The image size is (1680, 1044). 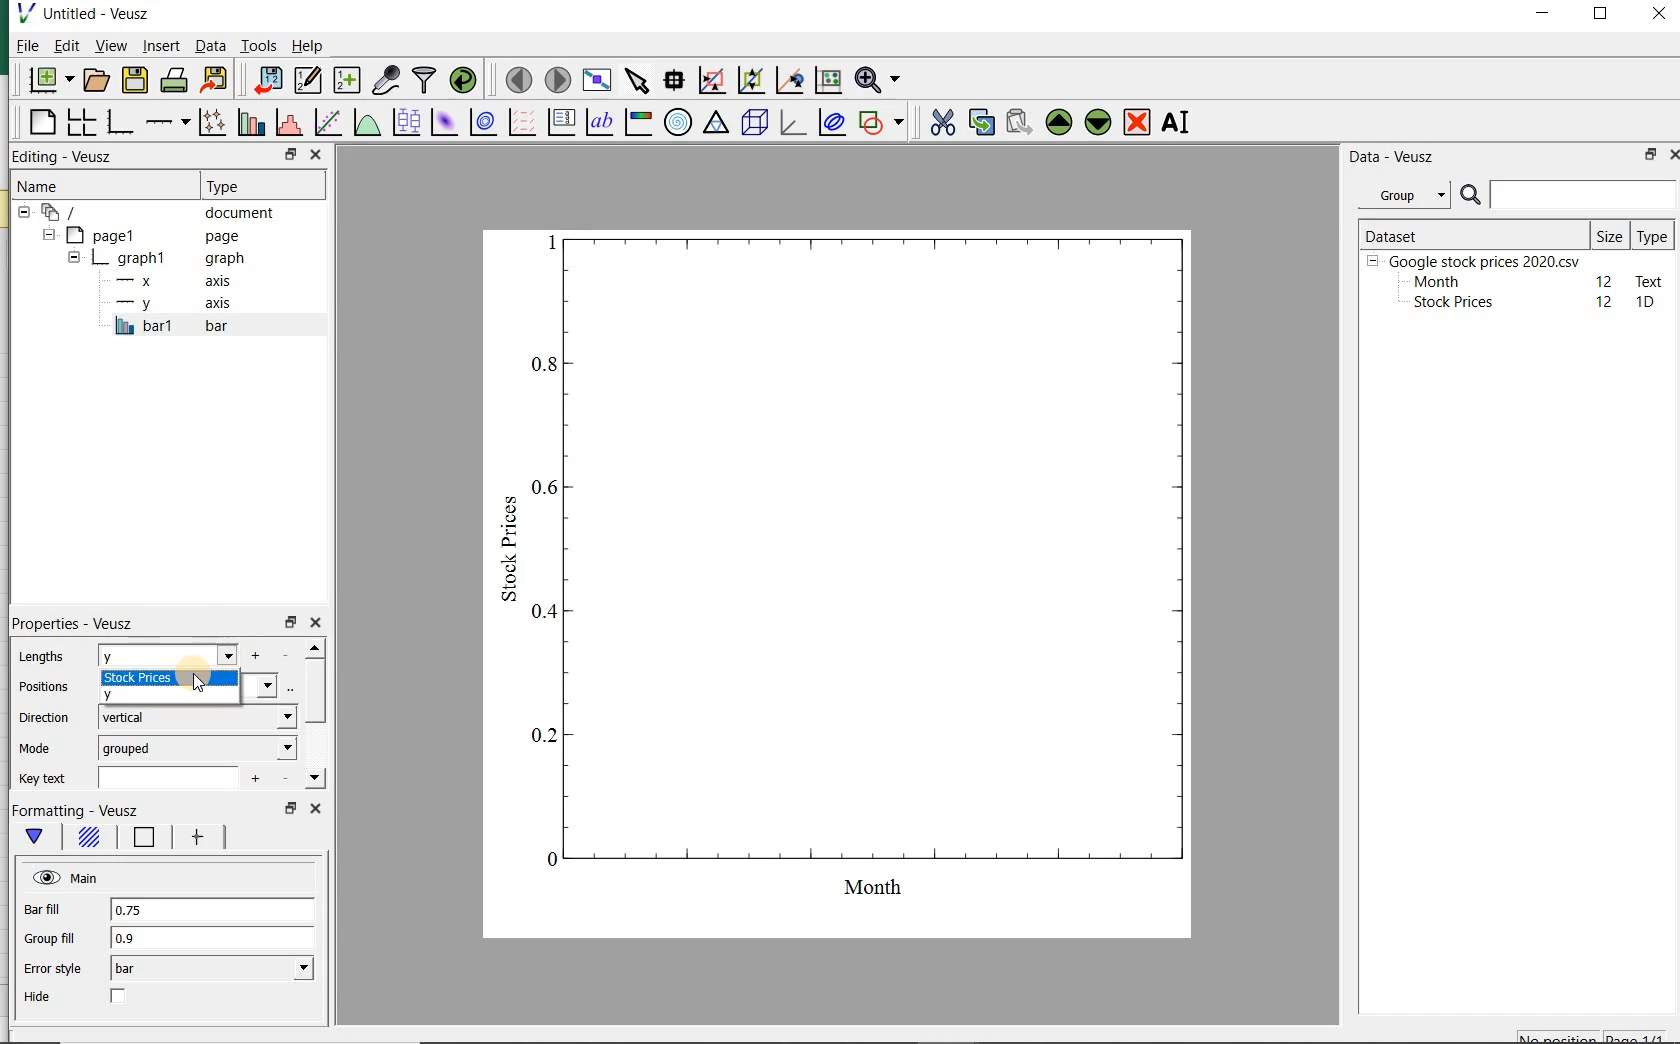 What do you see at coordinates (316, 811) in the screenshot?
I see `close` at bounding box center [316, 811].